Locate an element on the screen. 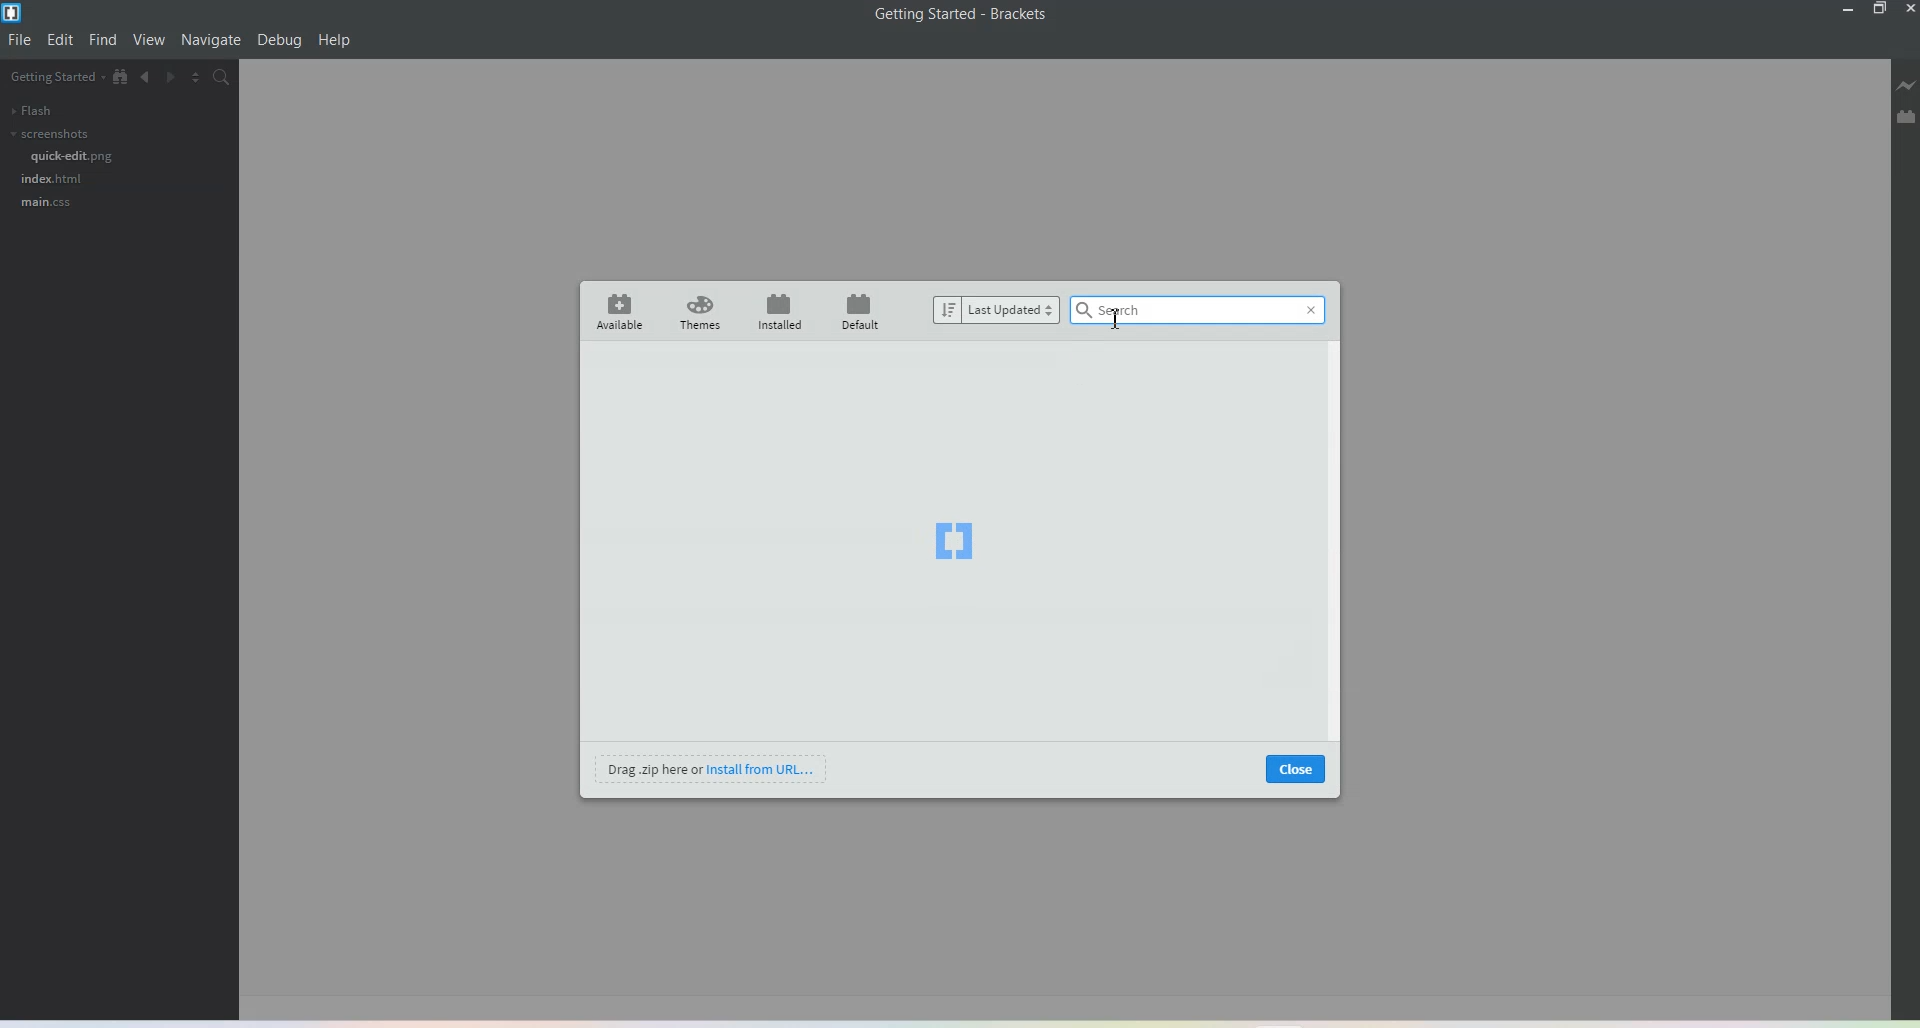 Image resolution: width=1920 pixels, height=1028 pixels. File is located at coordinates (21, 40).